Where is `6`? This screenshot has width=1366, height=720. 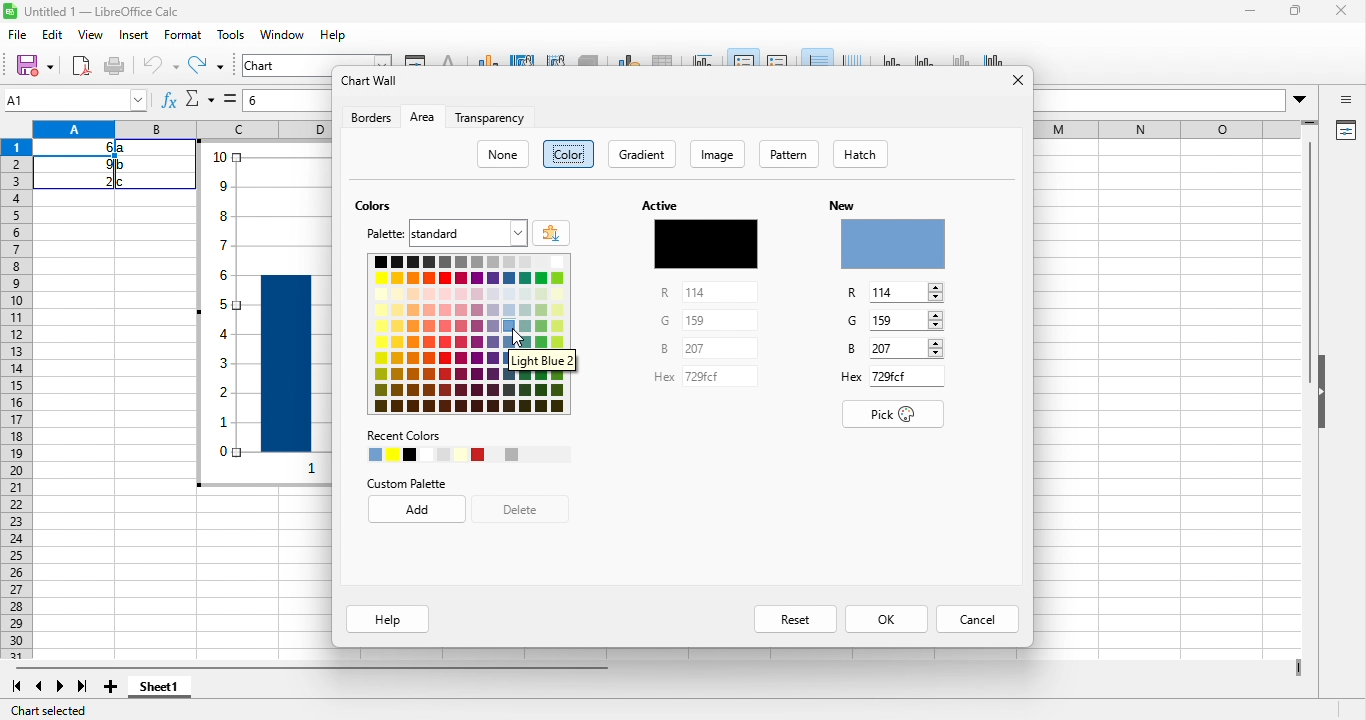 6 is located at coordinates (99, 147).